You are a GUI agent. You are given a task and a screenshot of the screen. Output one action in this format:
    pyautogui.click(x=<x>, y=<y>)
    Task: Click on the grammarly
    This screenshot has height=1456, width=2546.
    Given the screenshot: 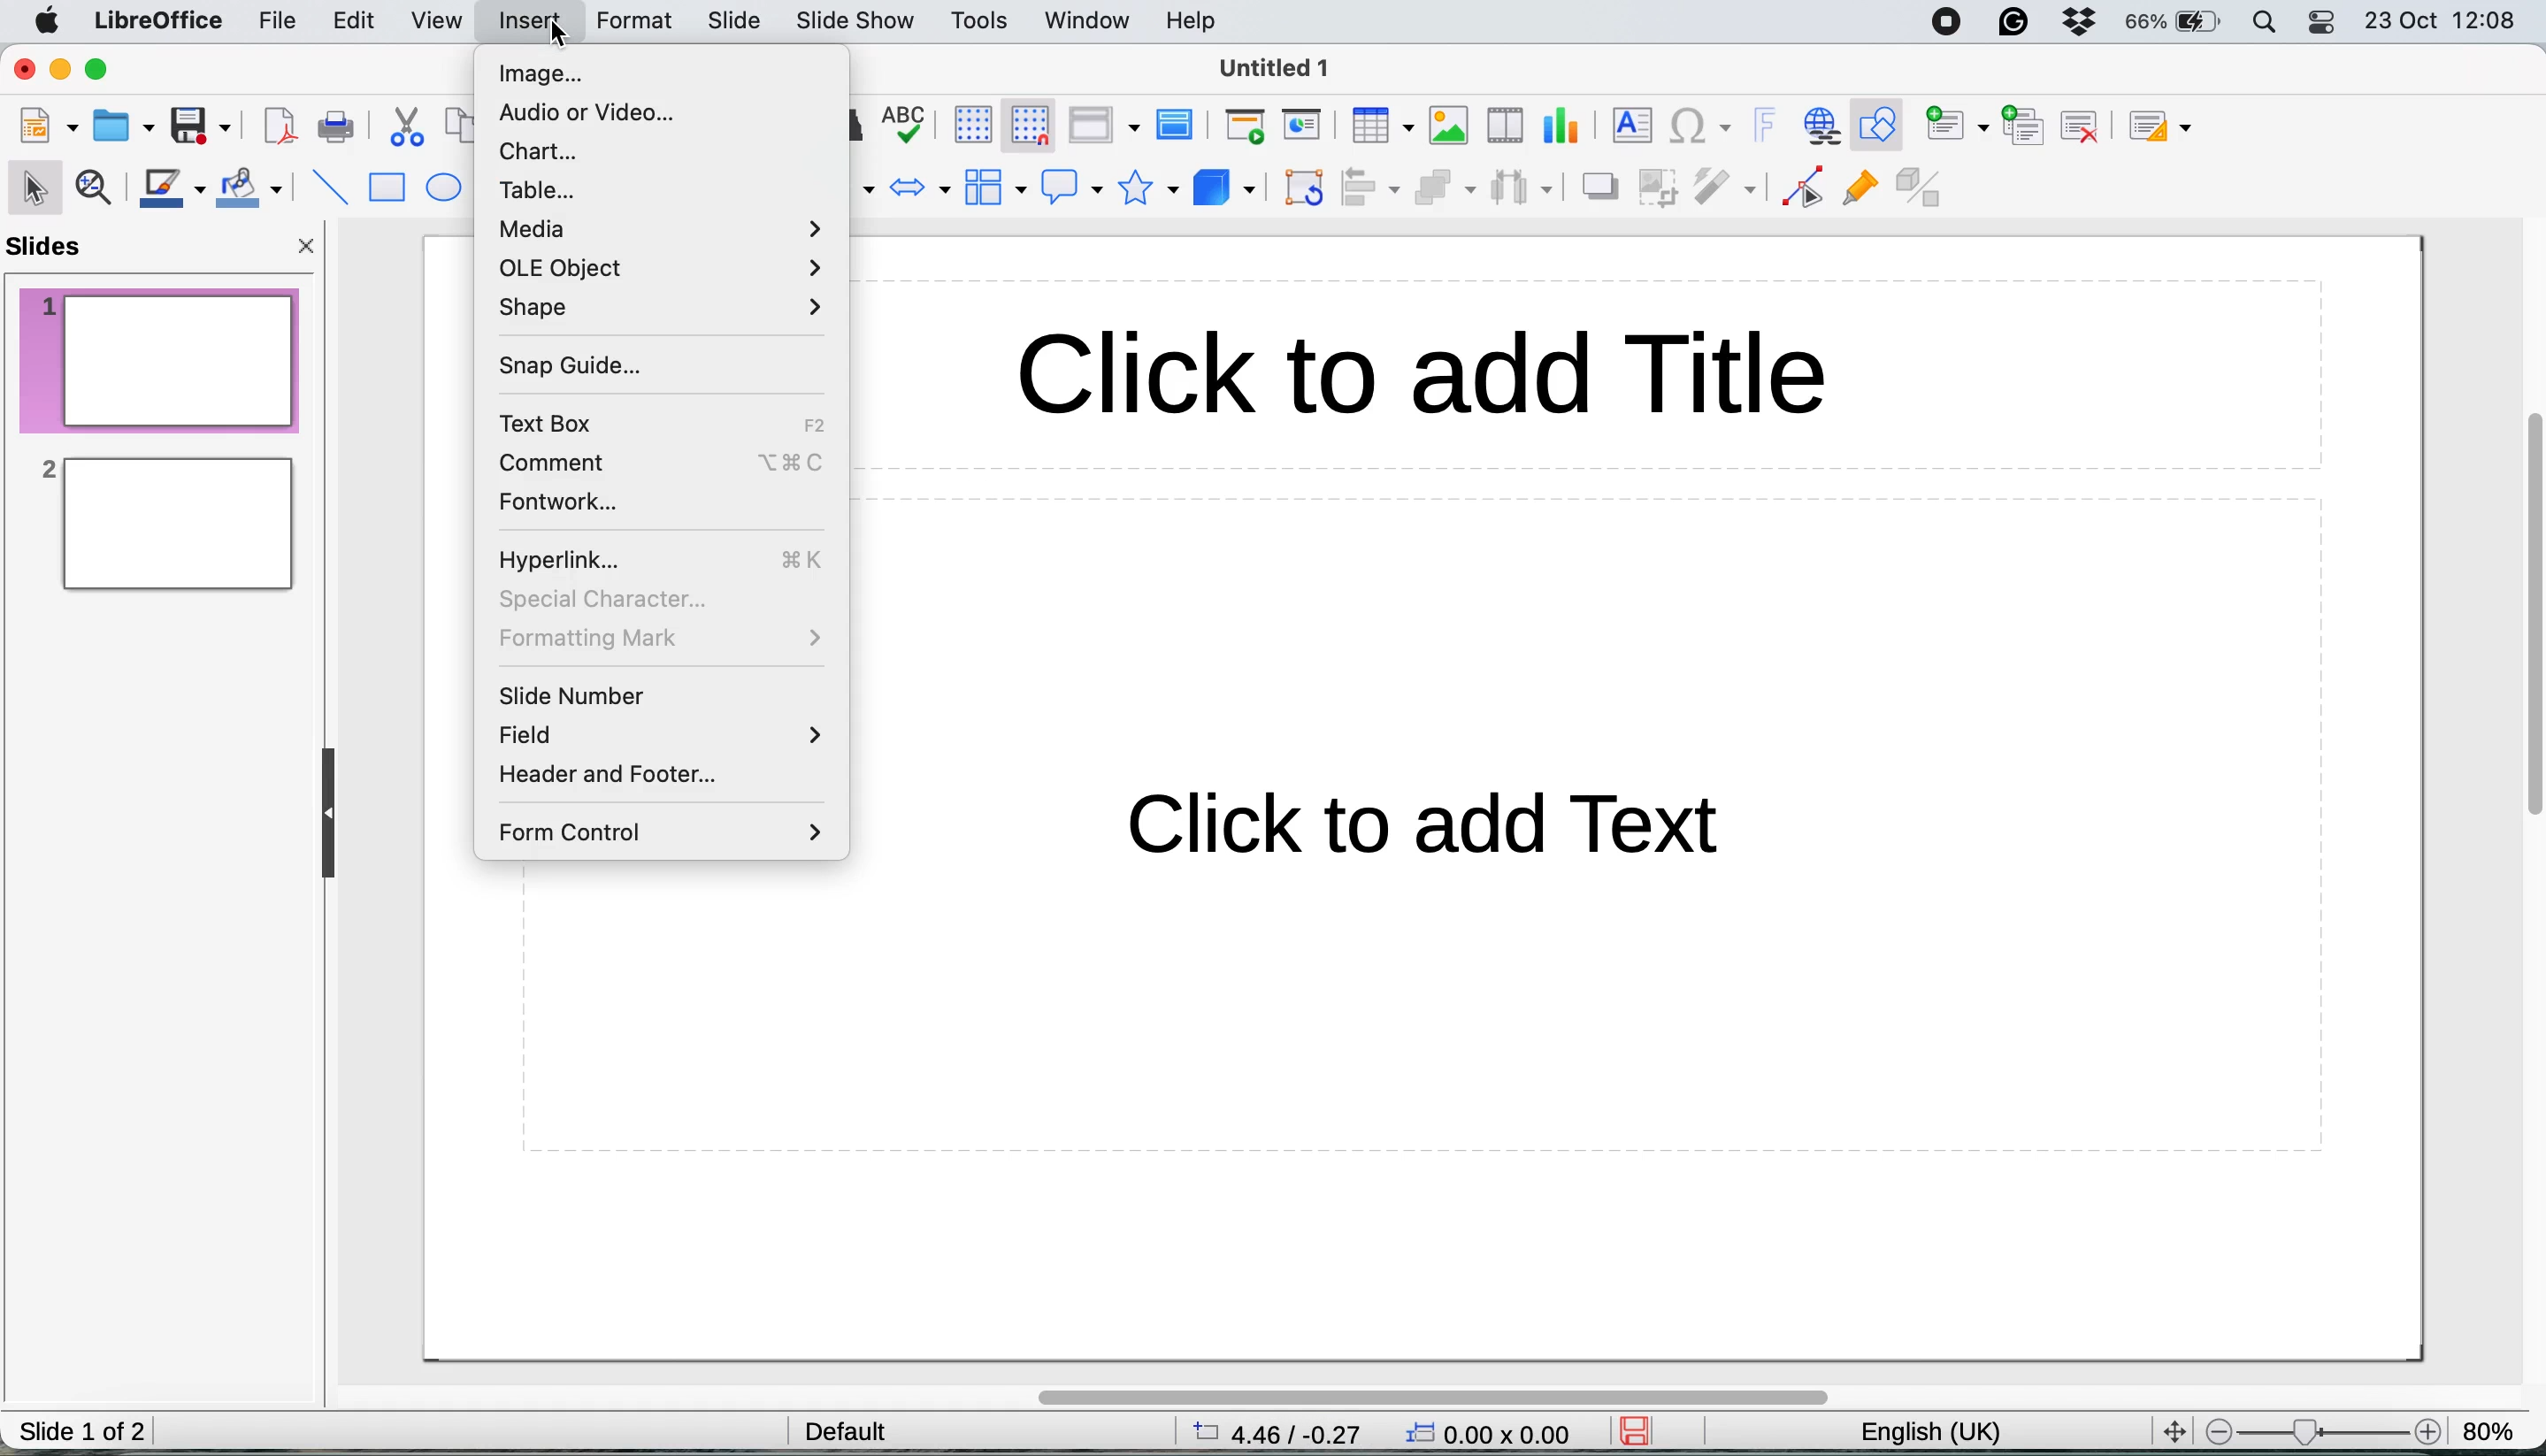 What is the action you would take?
    pyautogui.click(x=2017, y=24)
    